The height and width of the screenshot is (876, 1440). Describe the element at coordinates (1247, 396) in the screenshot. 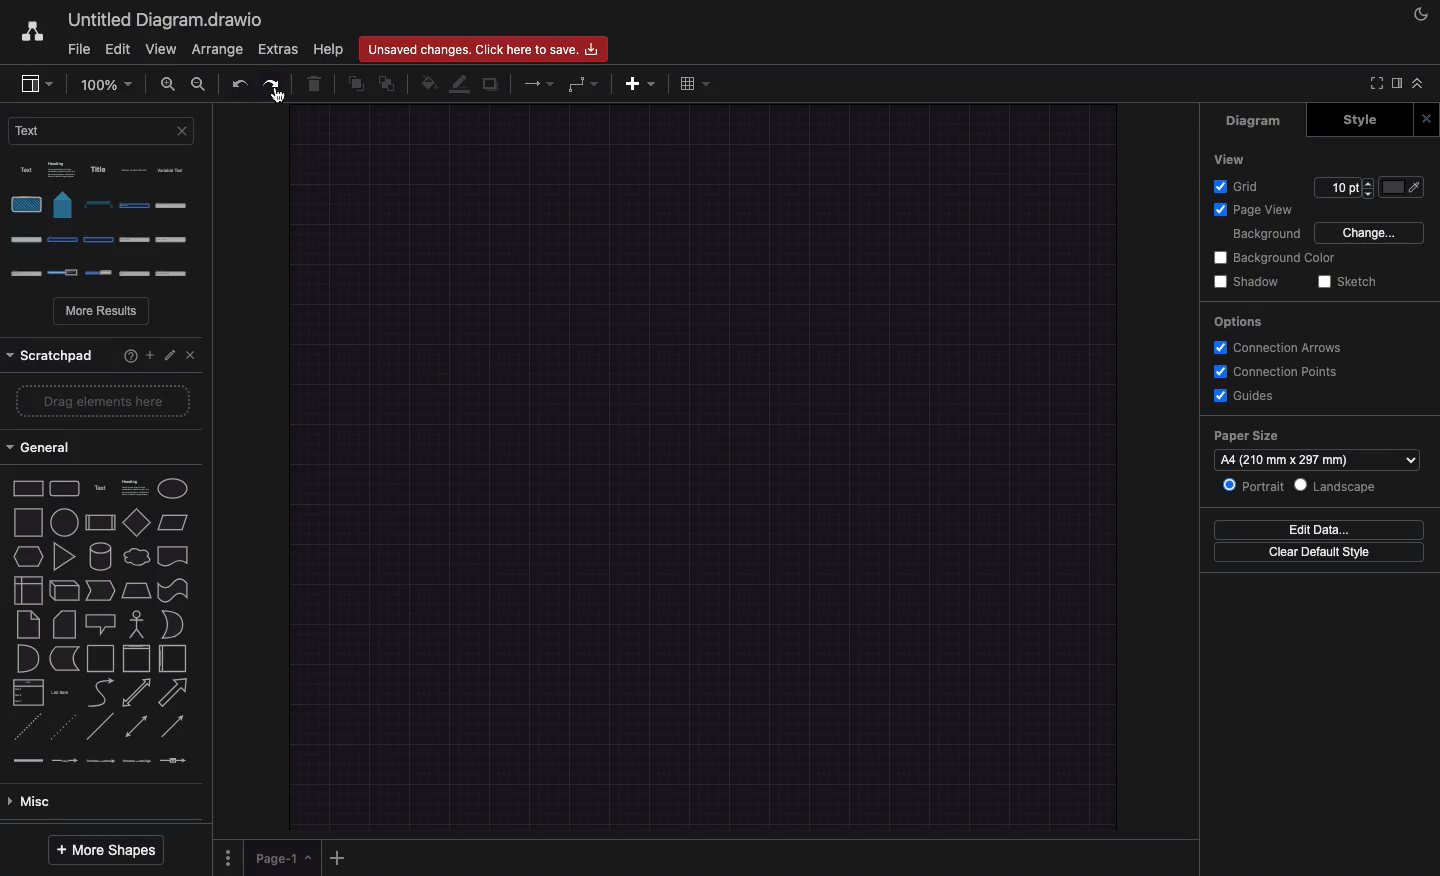

I see `Guides` at that location.